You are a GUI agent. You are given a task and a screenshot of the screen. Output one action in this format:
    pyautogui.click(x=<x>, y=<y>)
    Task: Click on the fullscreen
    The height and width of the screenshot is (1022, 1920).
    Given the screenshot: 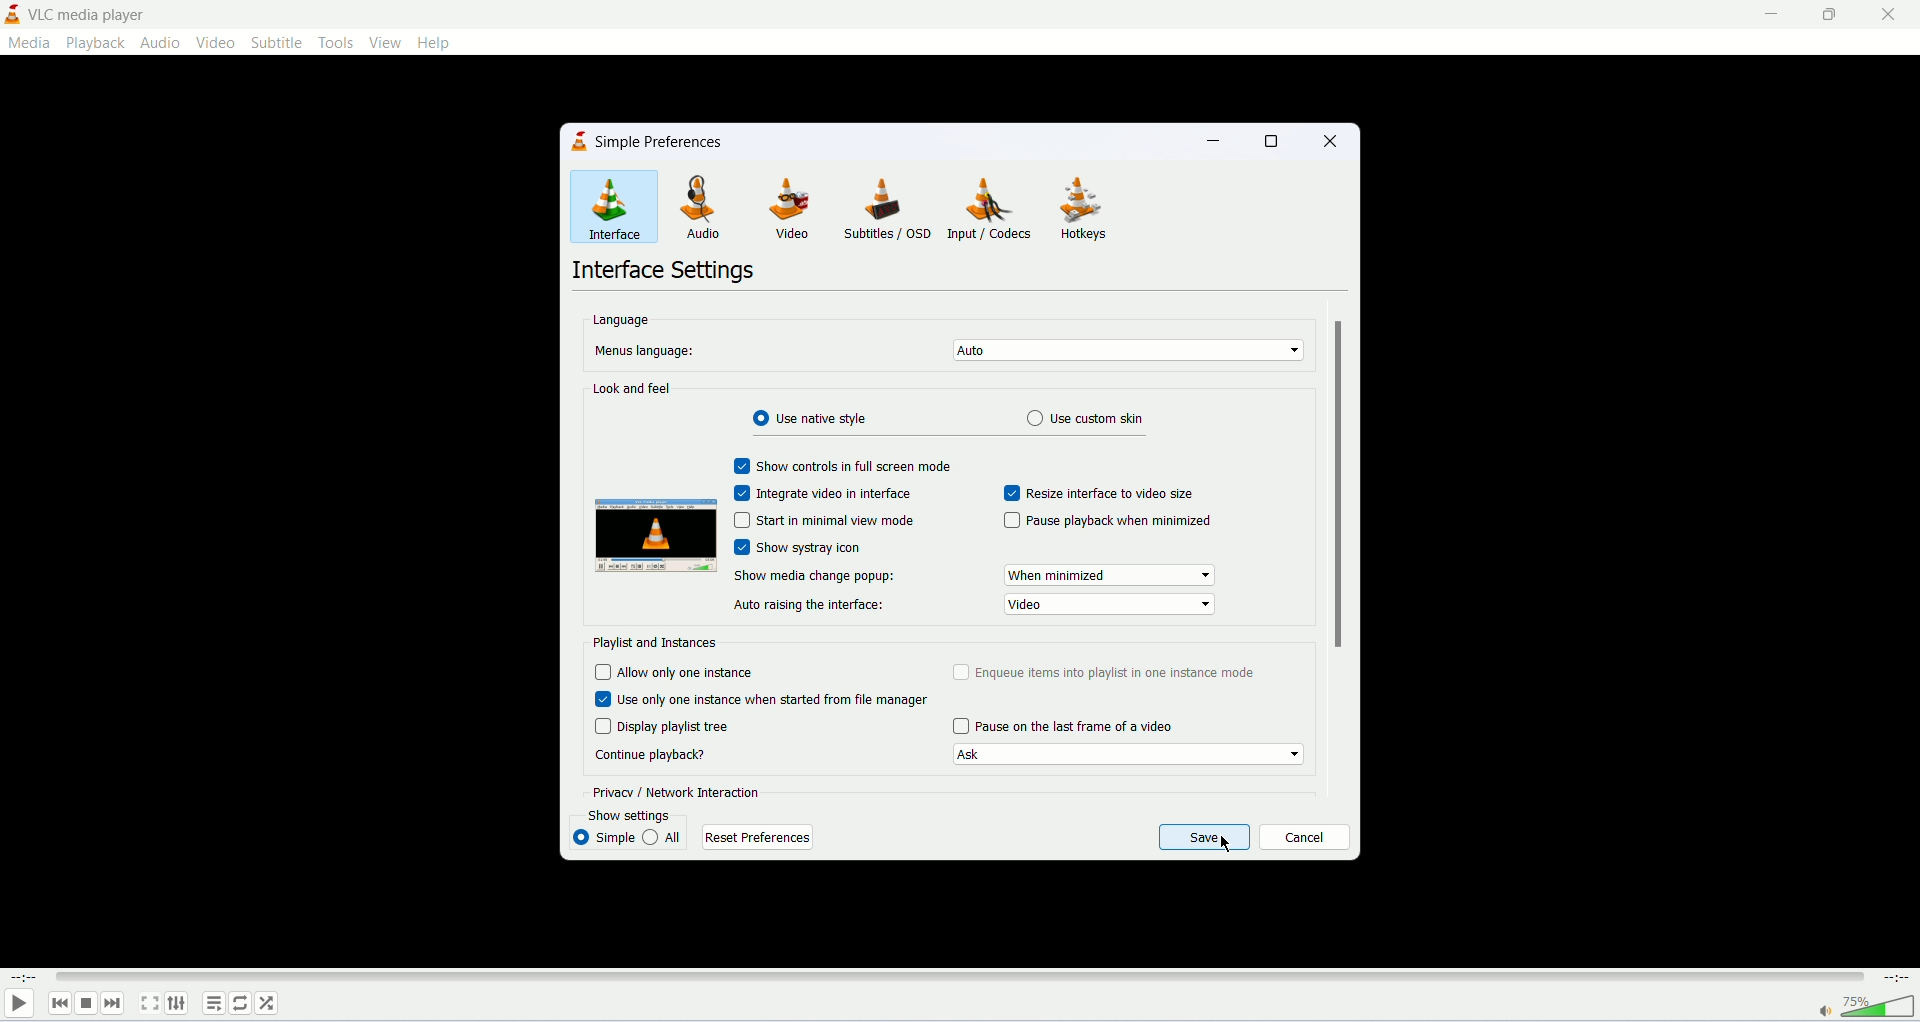 What is the action you would take?
    pyautogui.click(x=149, y=1003)
    